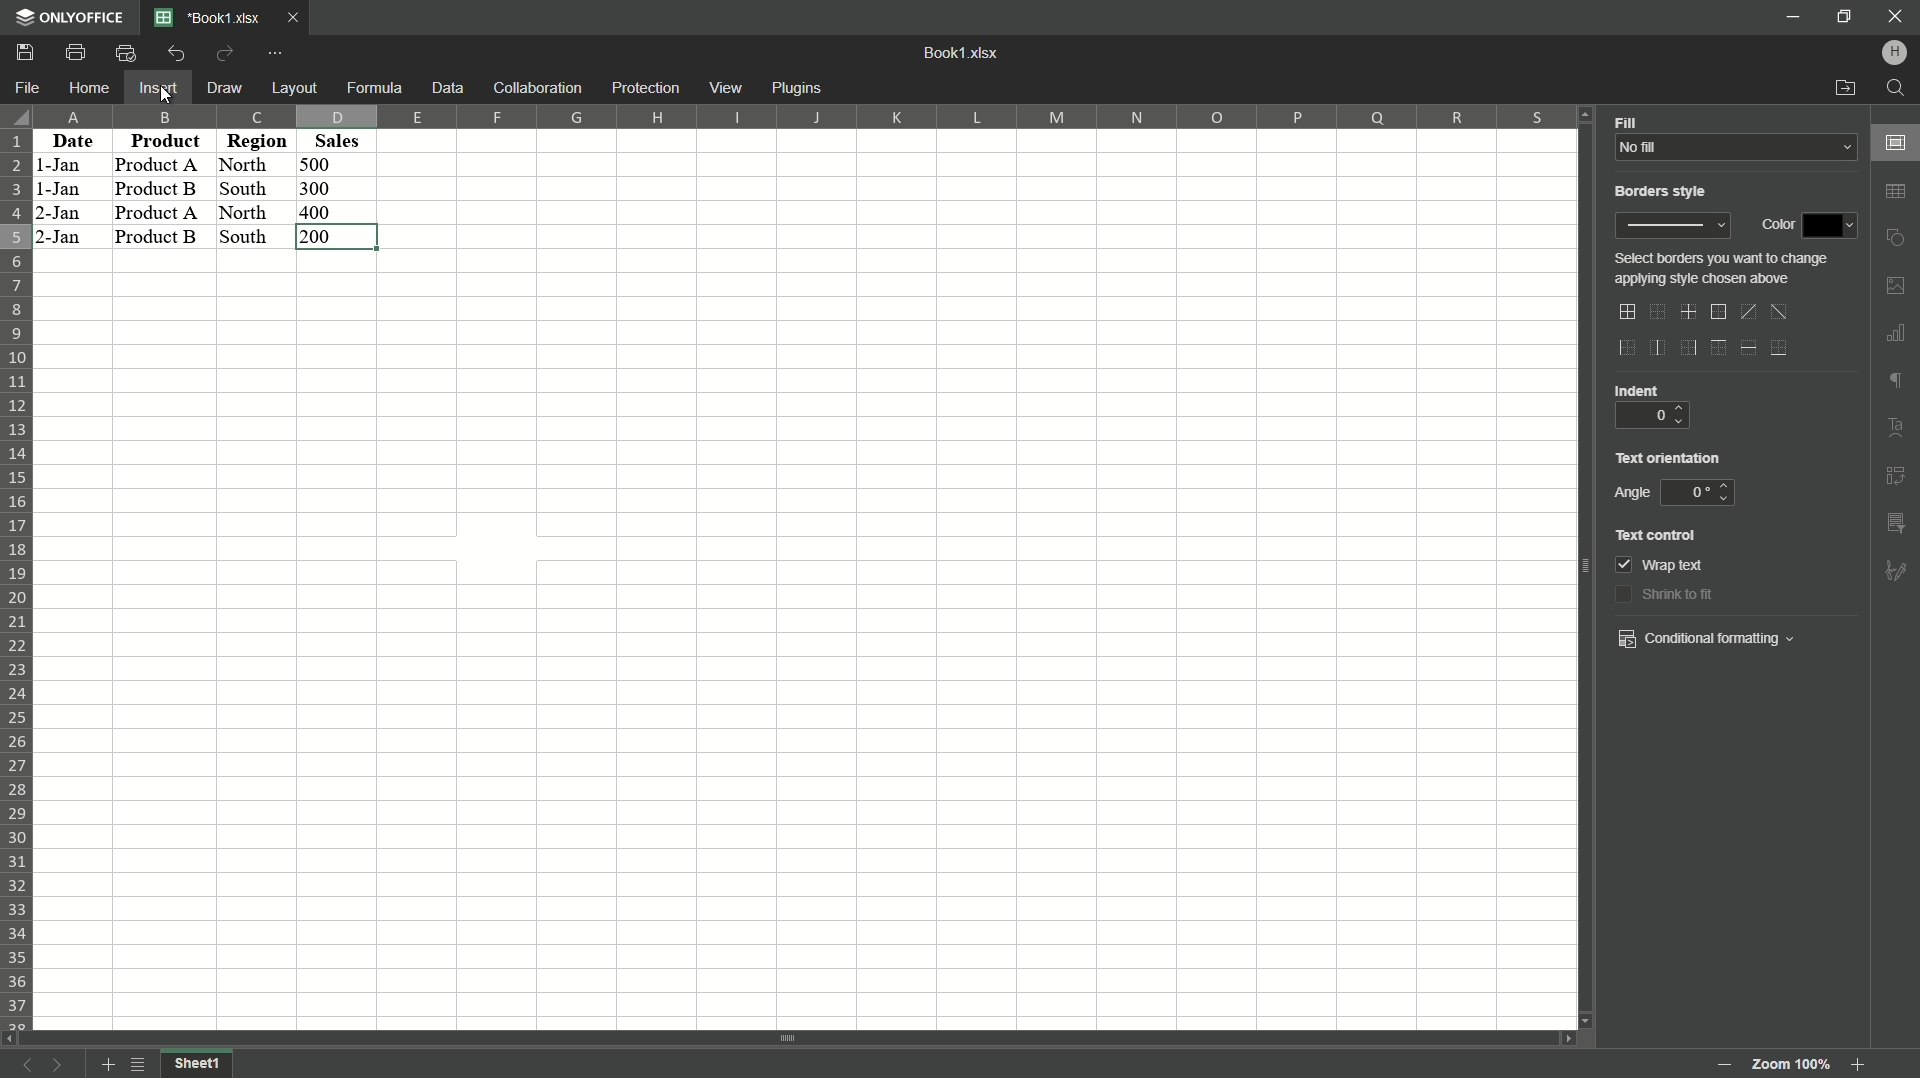 This screenshot has width=1920, height=1080. Describe the element at coordinates (964, 53) in the screenshot. I see `book1.xlsx` at that location.